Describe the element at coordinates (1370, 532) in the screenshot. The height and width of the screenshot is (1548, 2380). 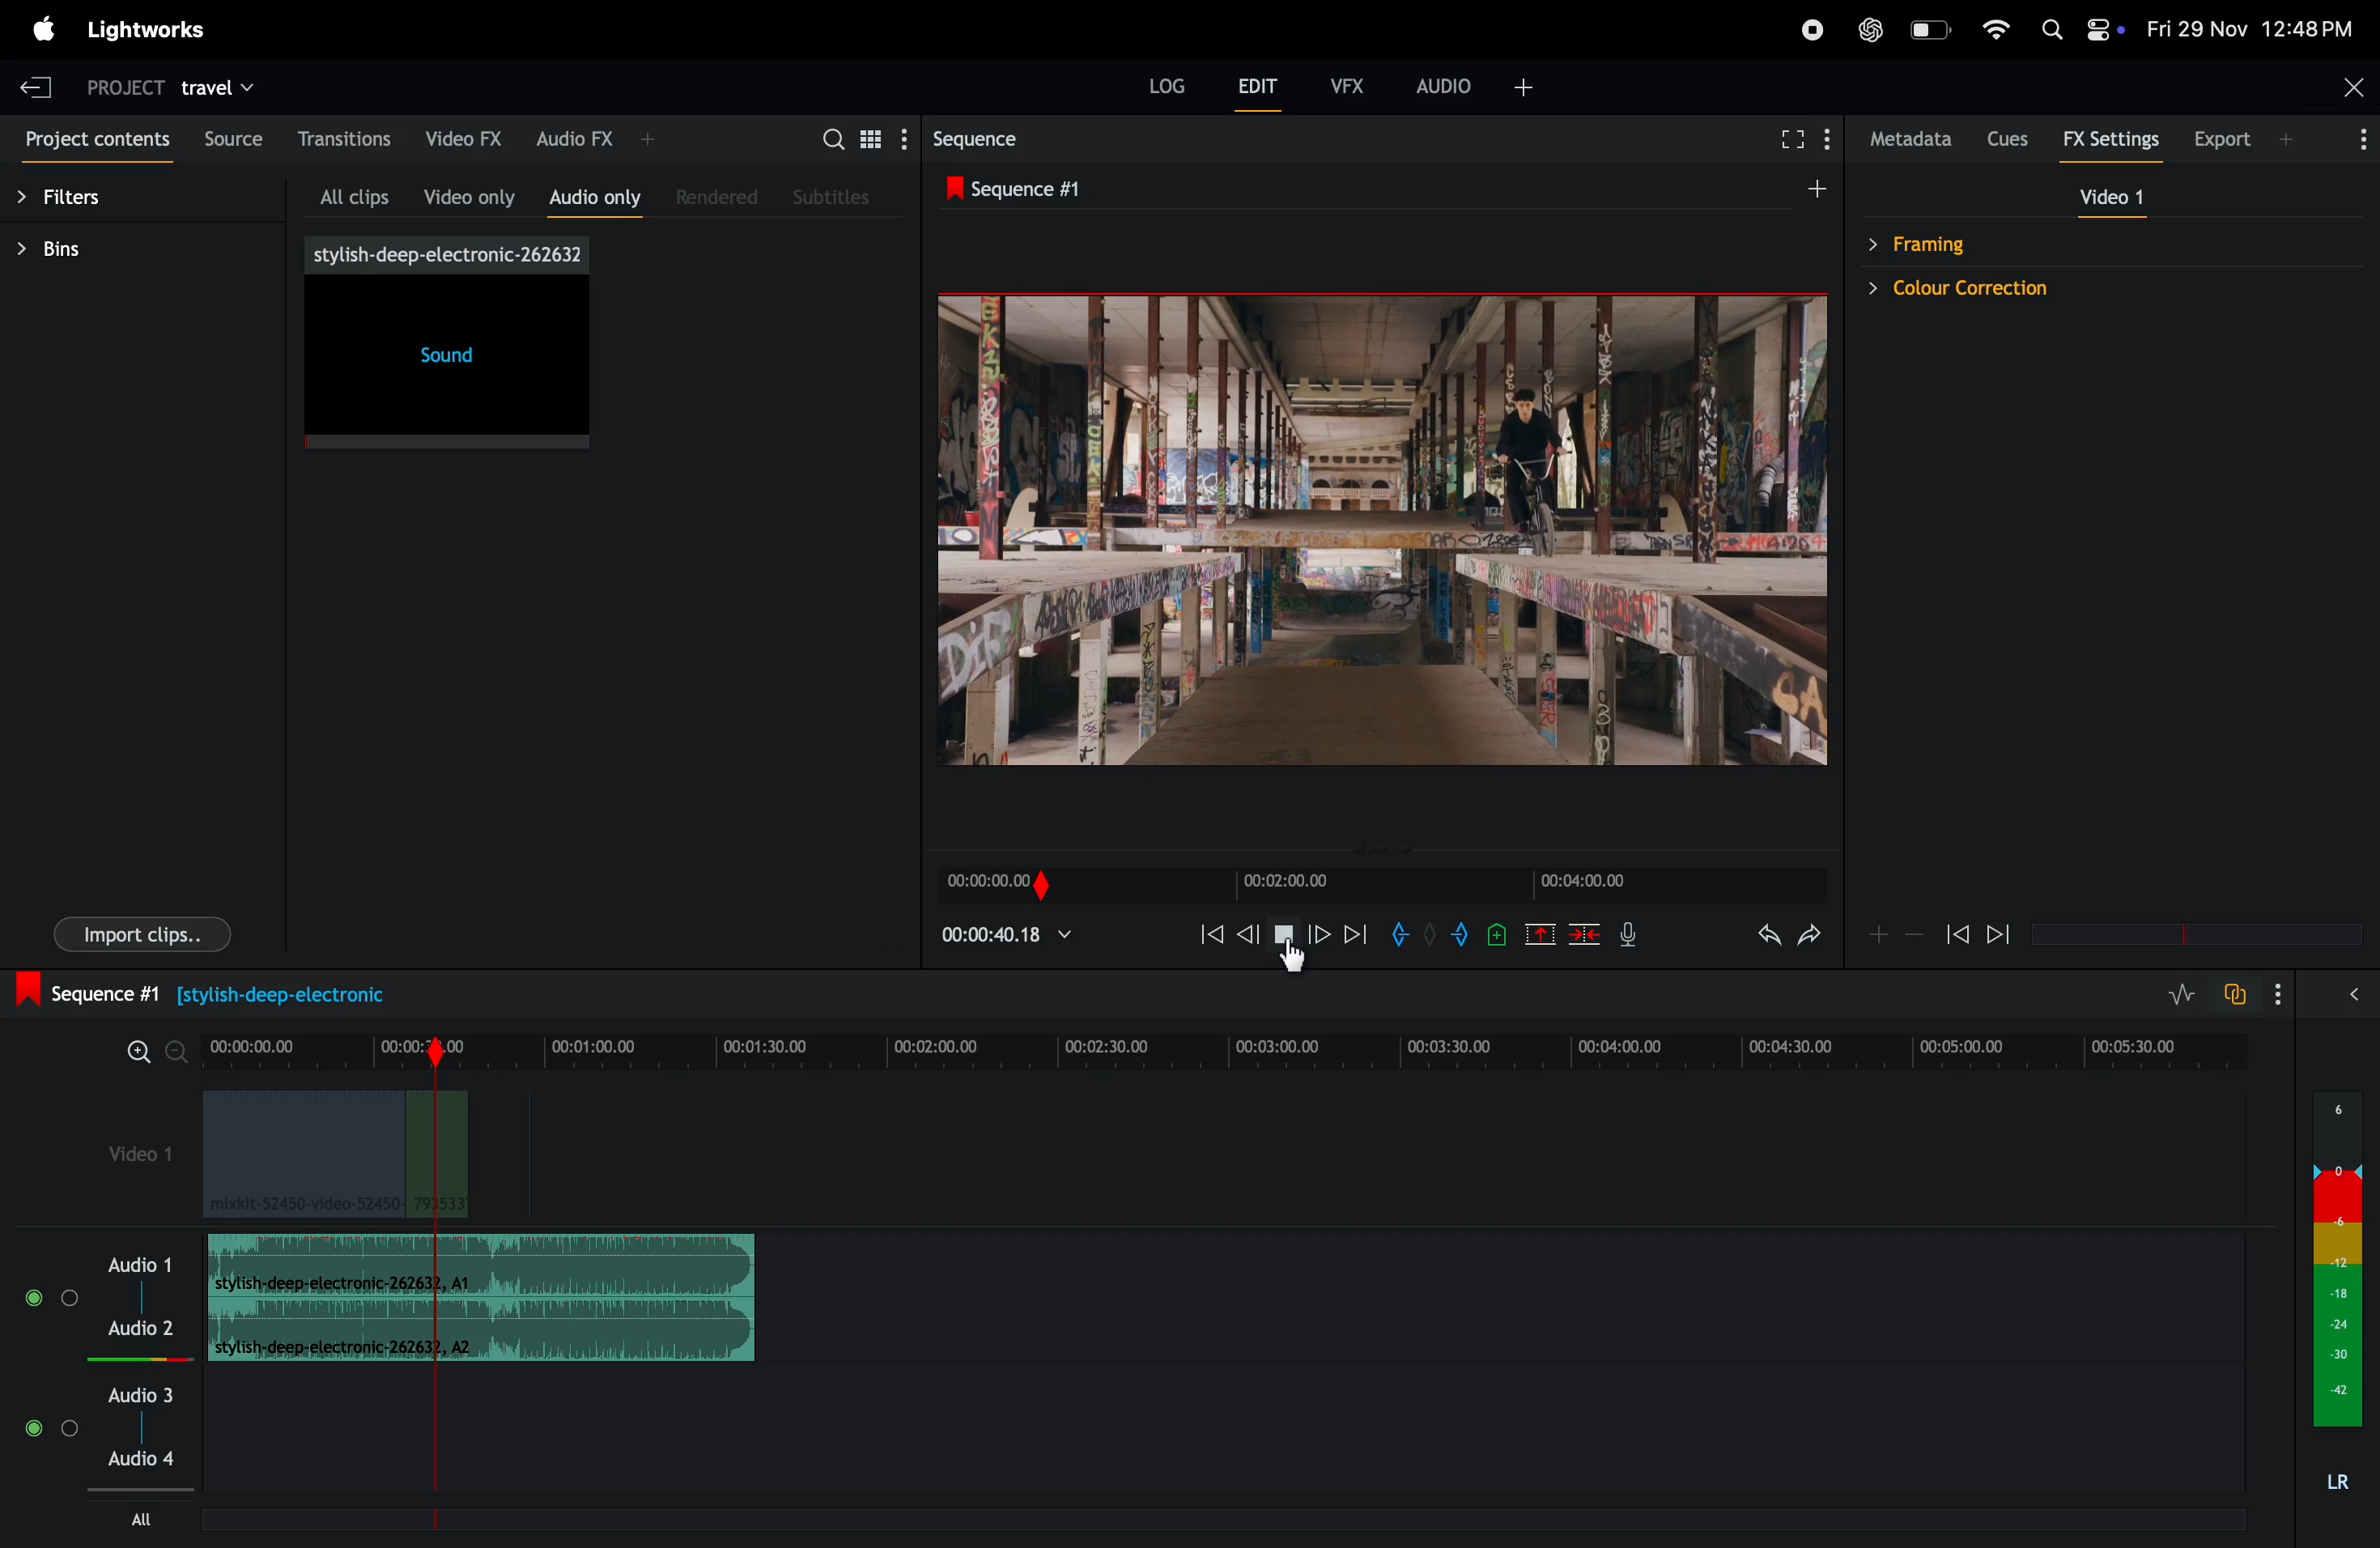
I see `play back screen` at that location.